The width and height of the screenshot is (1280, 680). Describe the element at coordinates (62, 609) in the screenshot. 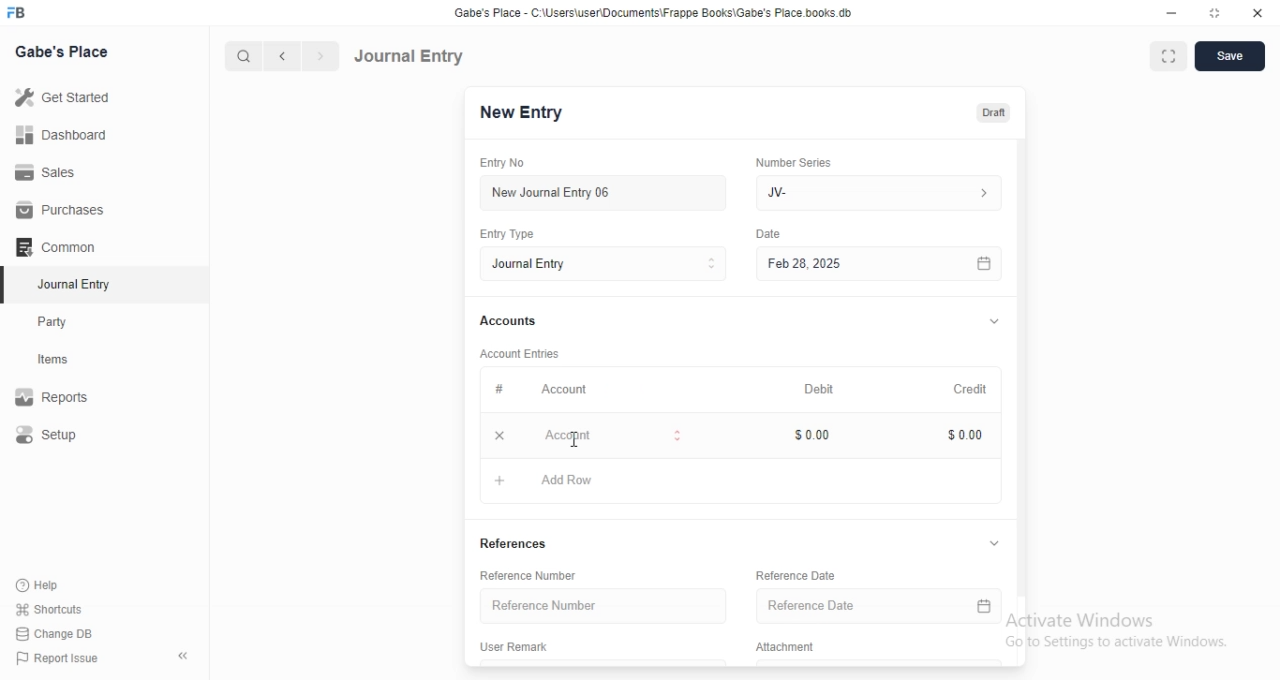

I see `‘Shortcuts` at that location.